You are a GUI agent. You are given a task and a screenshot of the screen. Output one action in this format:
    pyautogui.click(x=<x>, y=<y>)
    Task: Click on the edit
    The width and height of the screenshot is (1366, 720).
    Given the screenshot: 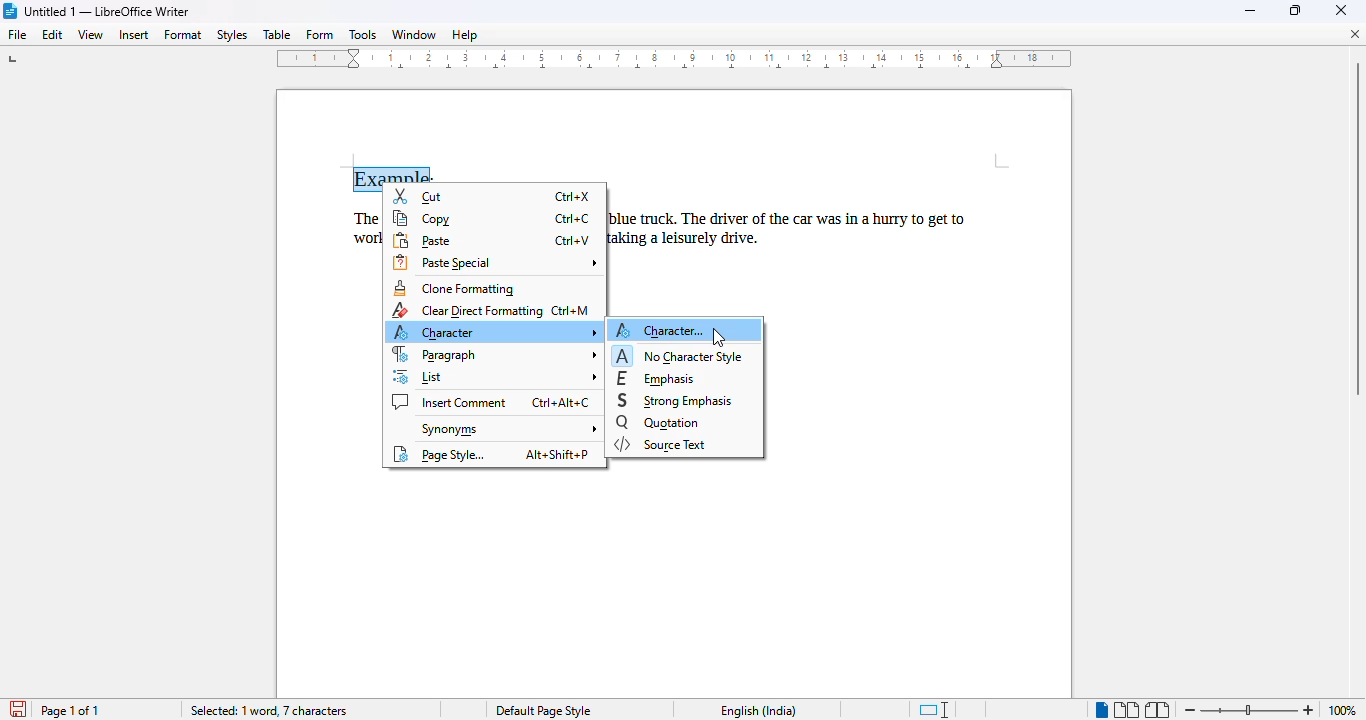 What is the action you would take?
    pyautogui.click(x=53, y=35)
    